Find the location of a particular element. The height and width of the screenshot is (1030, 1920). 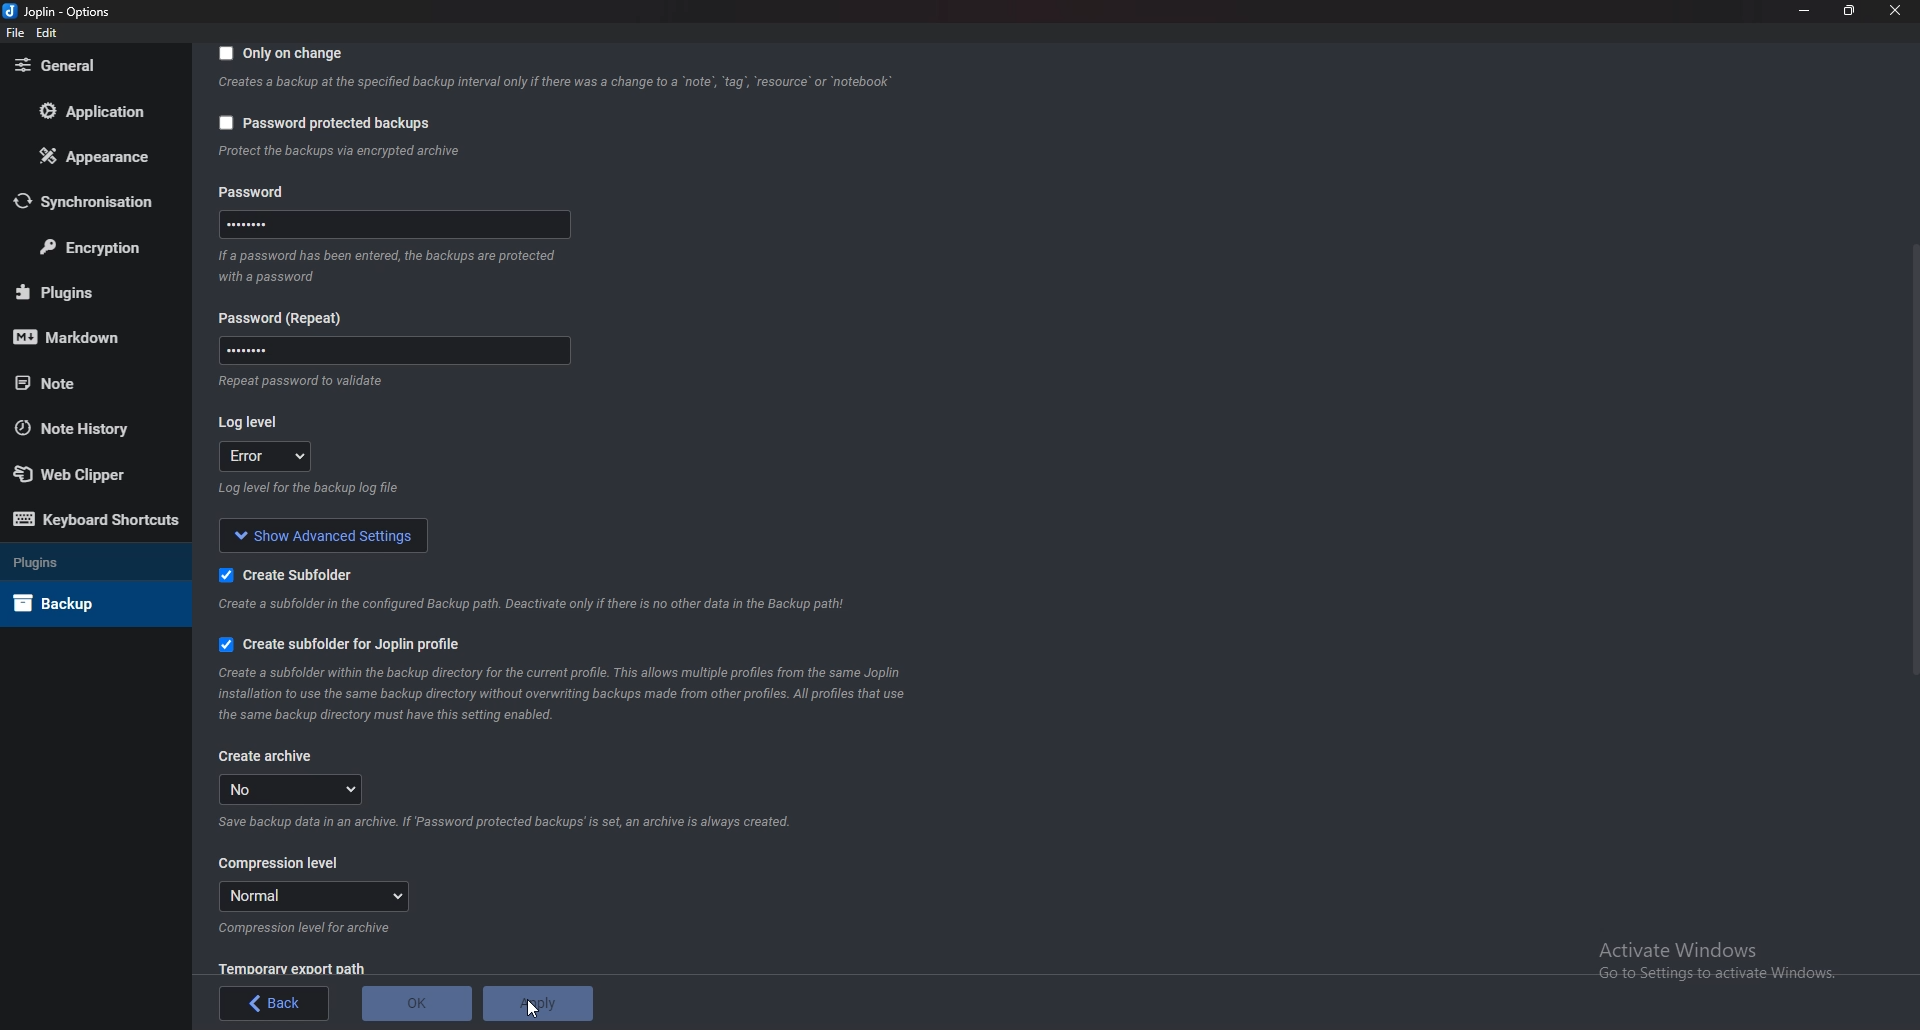

Only on change is located at coordinates (284, 55).